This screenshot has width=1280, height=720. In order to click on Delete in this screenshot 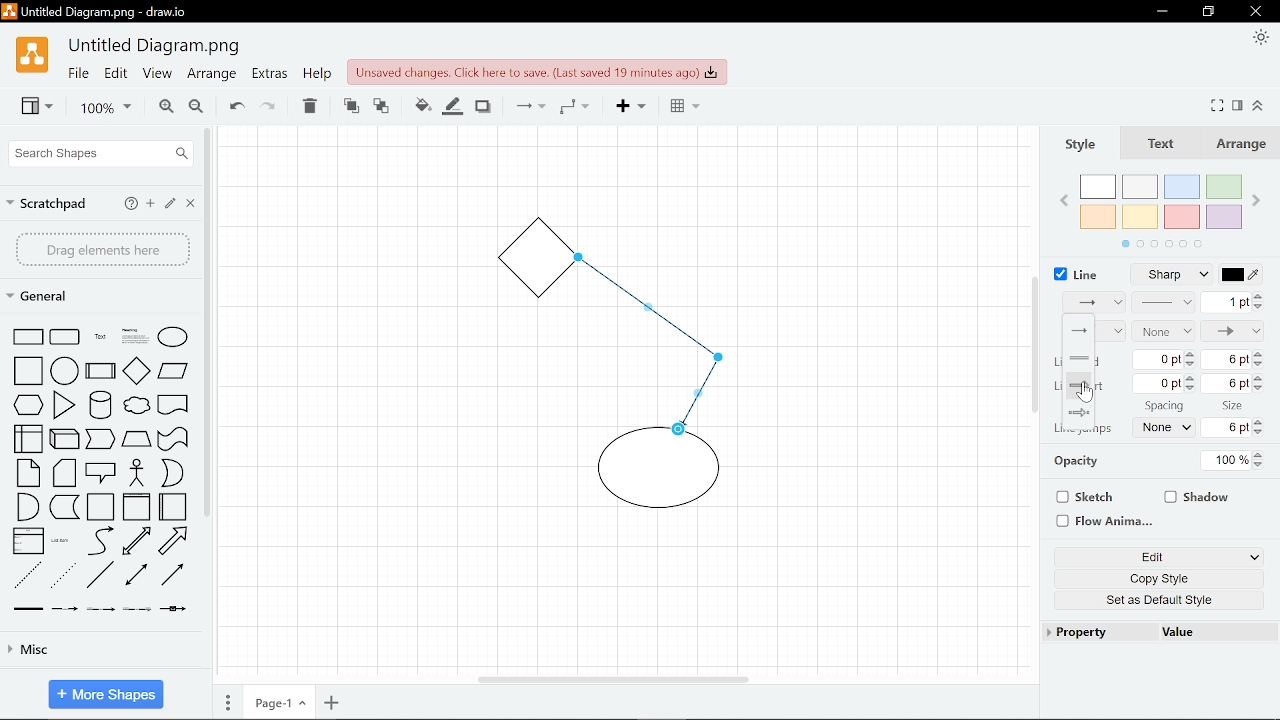, I will do `click(311, 106)`.